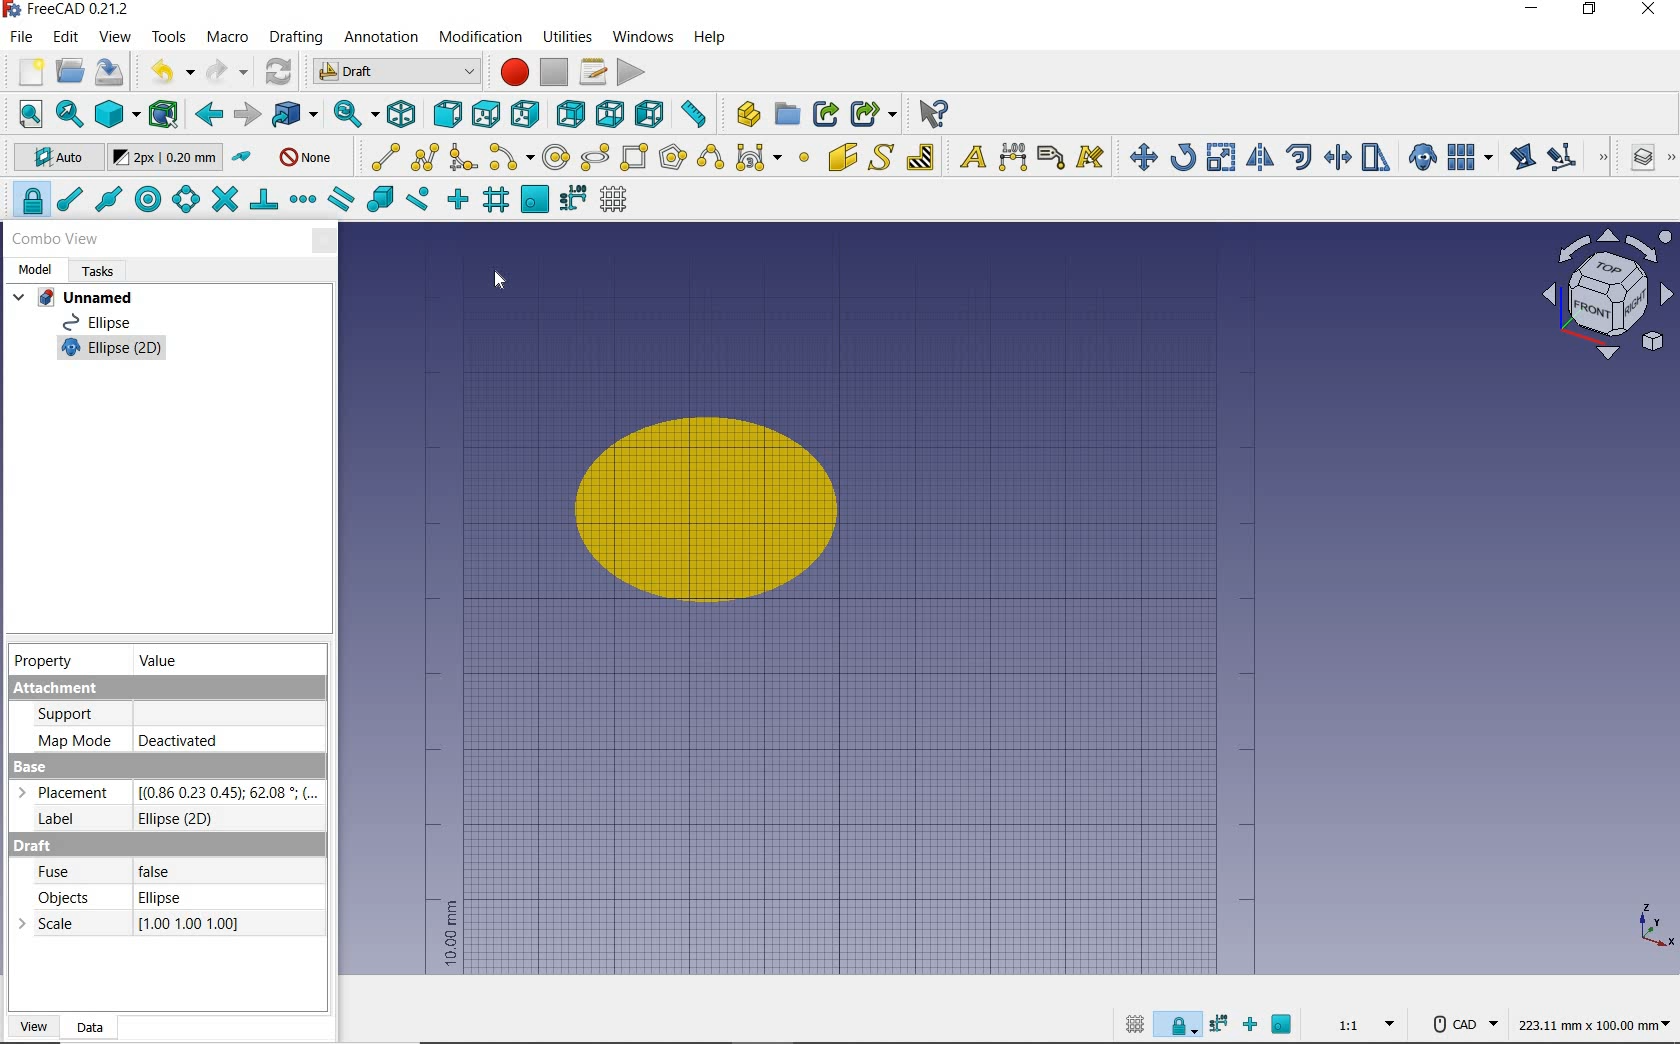  What do you see at coordinates (227, 40) in the screenshot?
I see `macro` at bounding box center [227, 40].